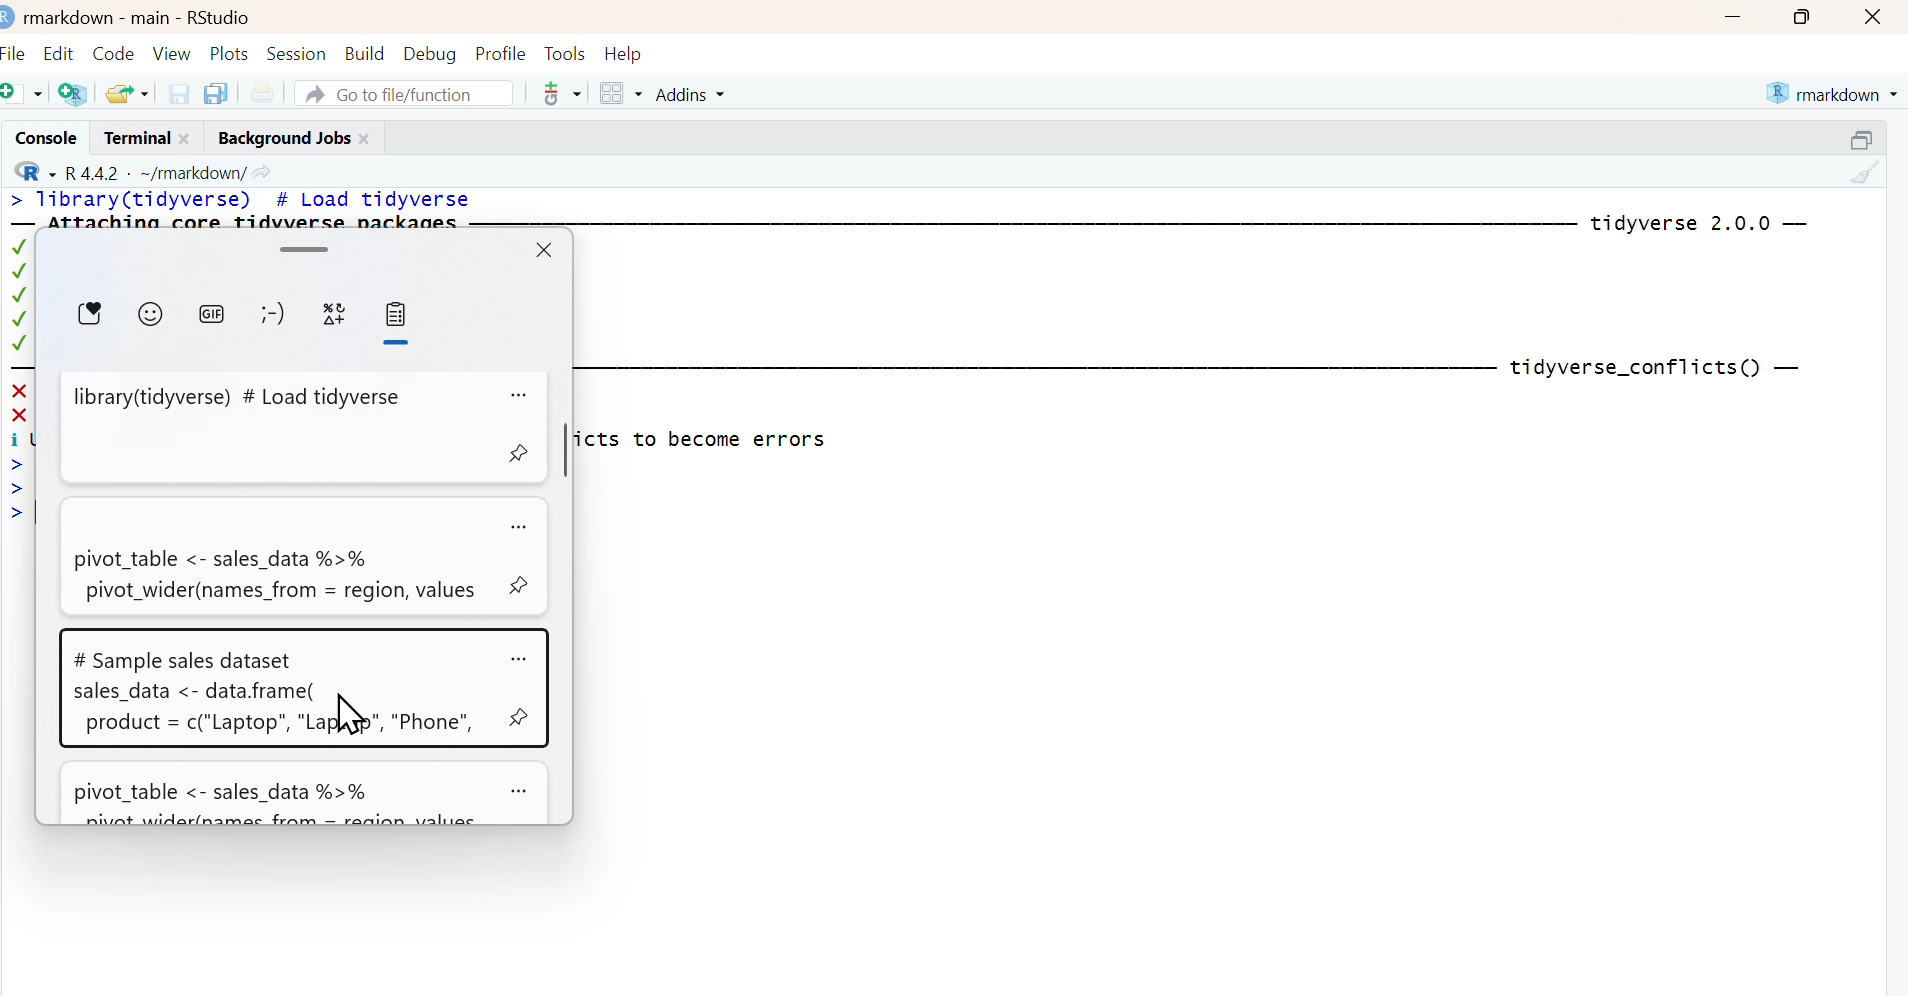 This screenshot has width=1908, height=996. What do you see at coordinates (522, 586) in the screenshot?
I see `pin` at bounding box center [522, 586].